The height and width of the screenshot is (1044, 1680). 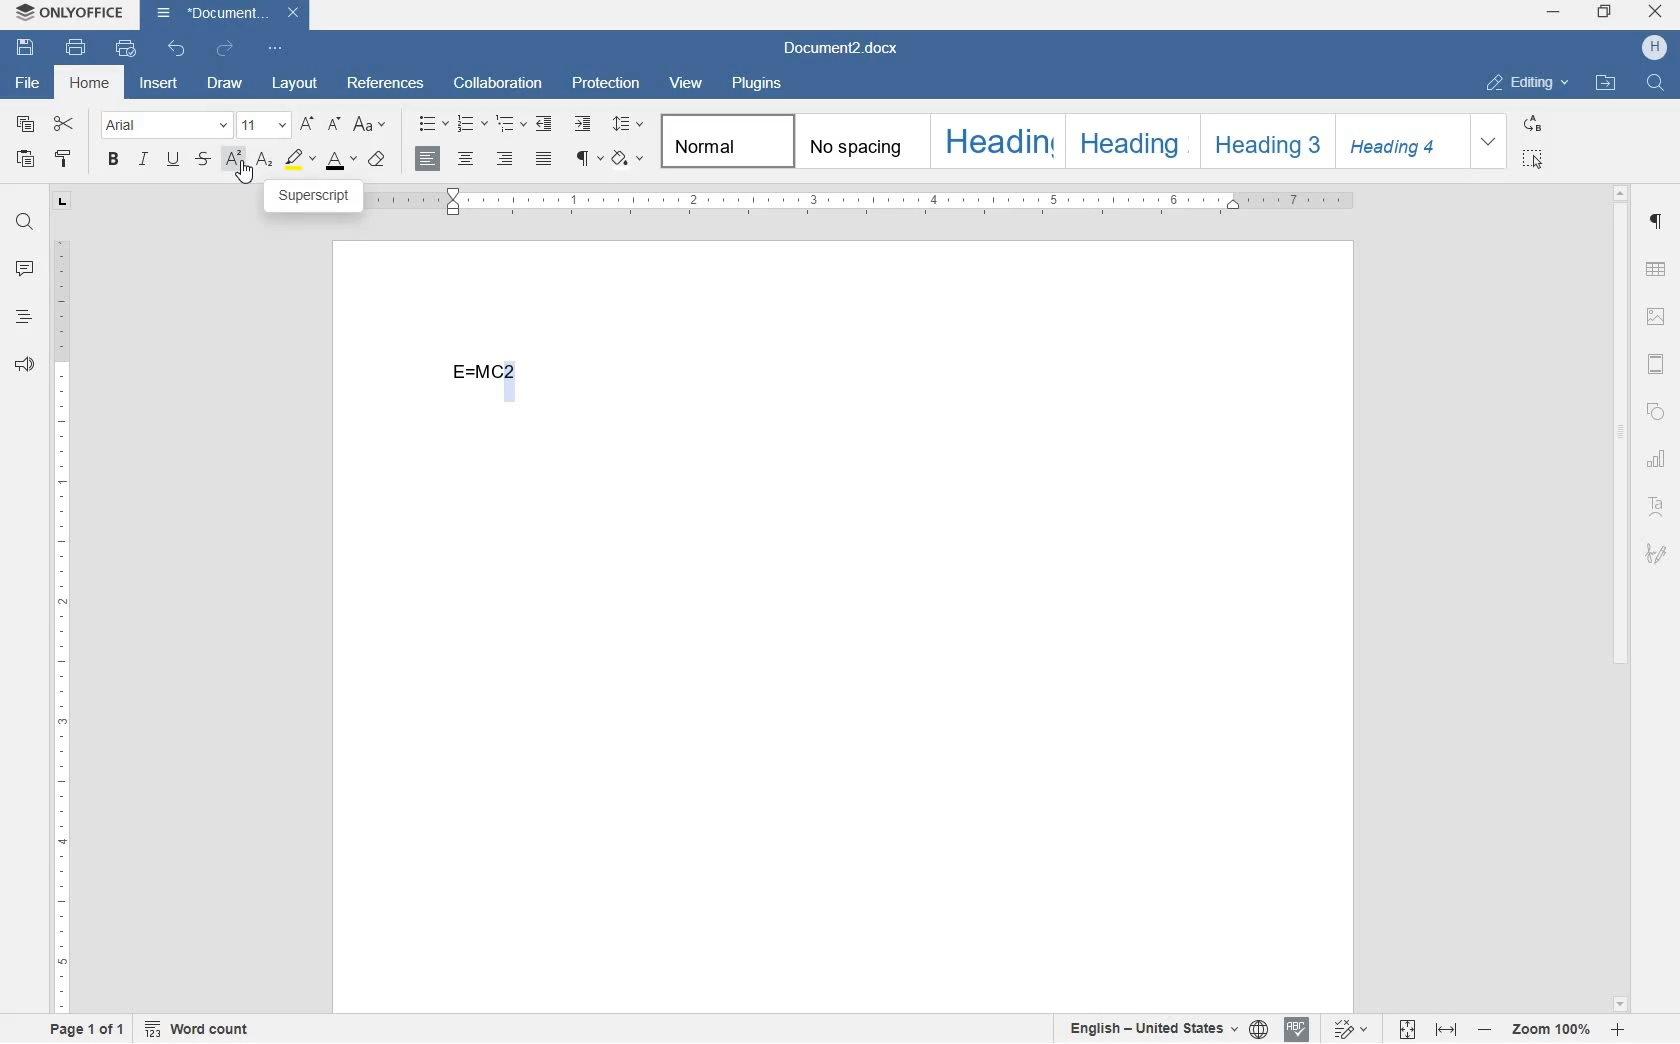 I want to click on Normal, so click(x=724, y=139).